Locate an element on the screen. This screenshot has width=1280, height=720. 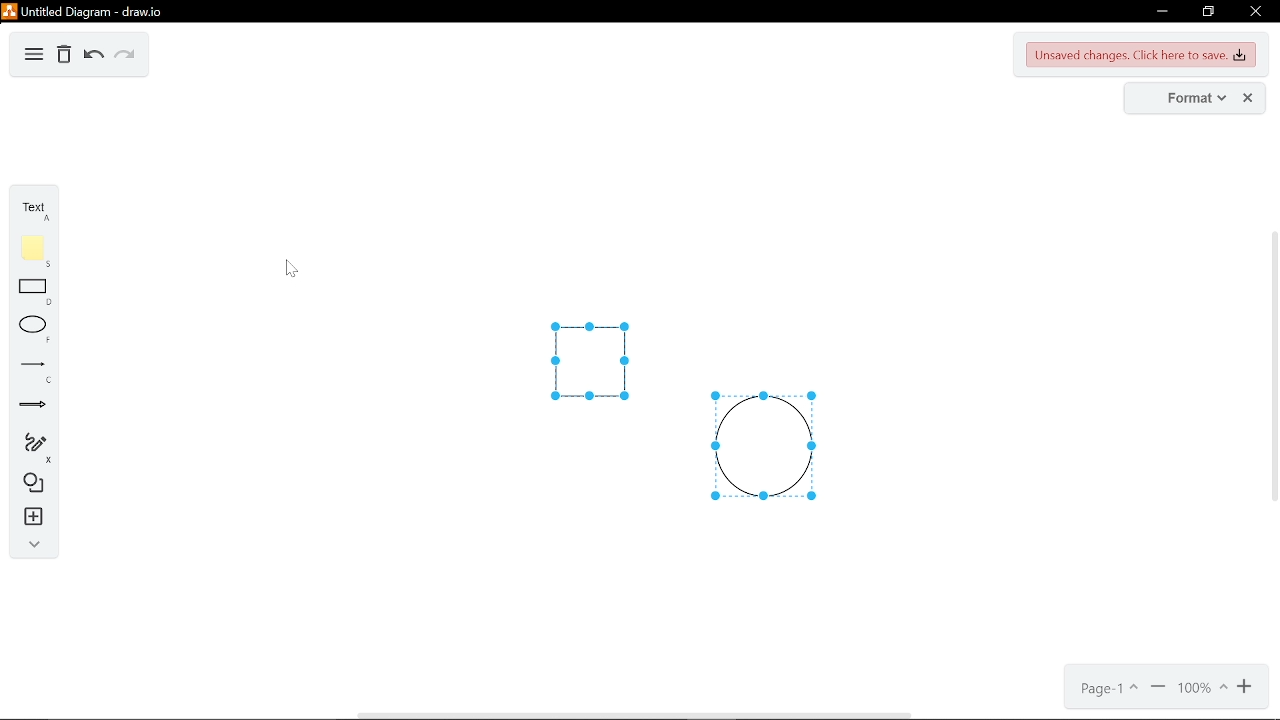
logo is located at coordinates (9, 11).